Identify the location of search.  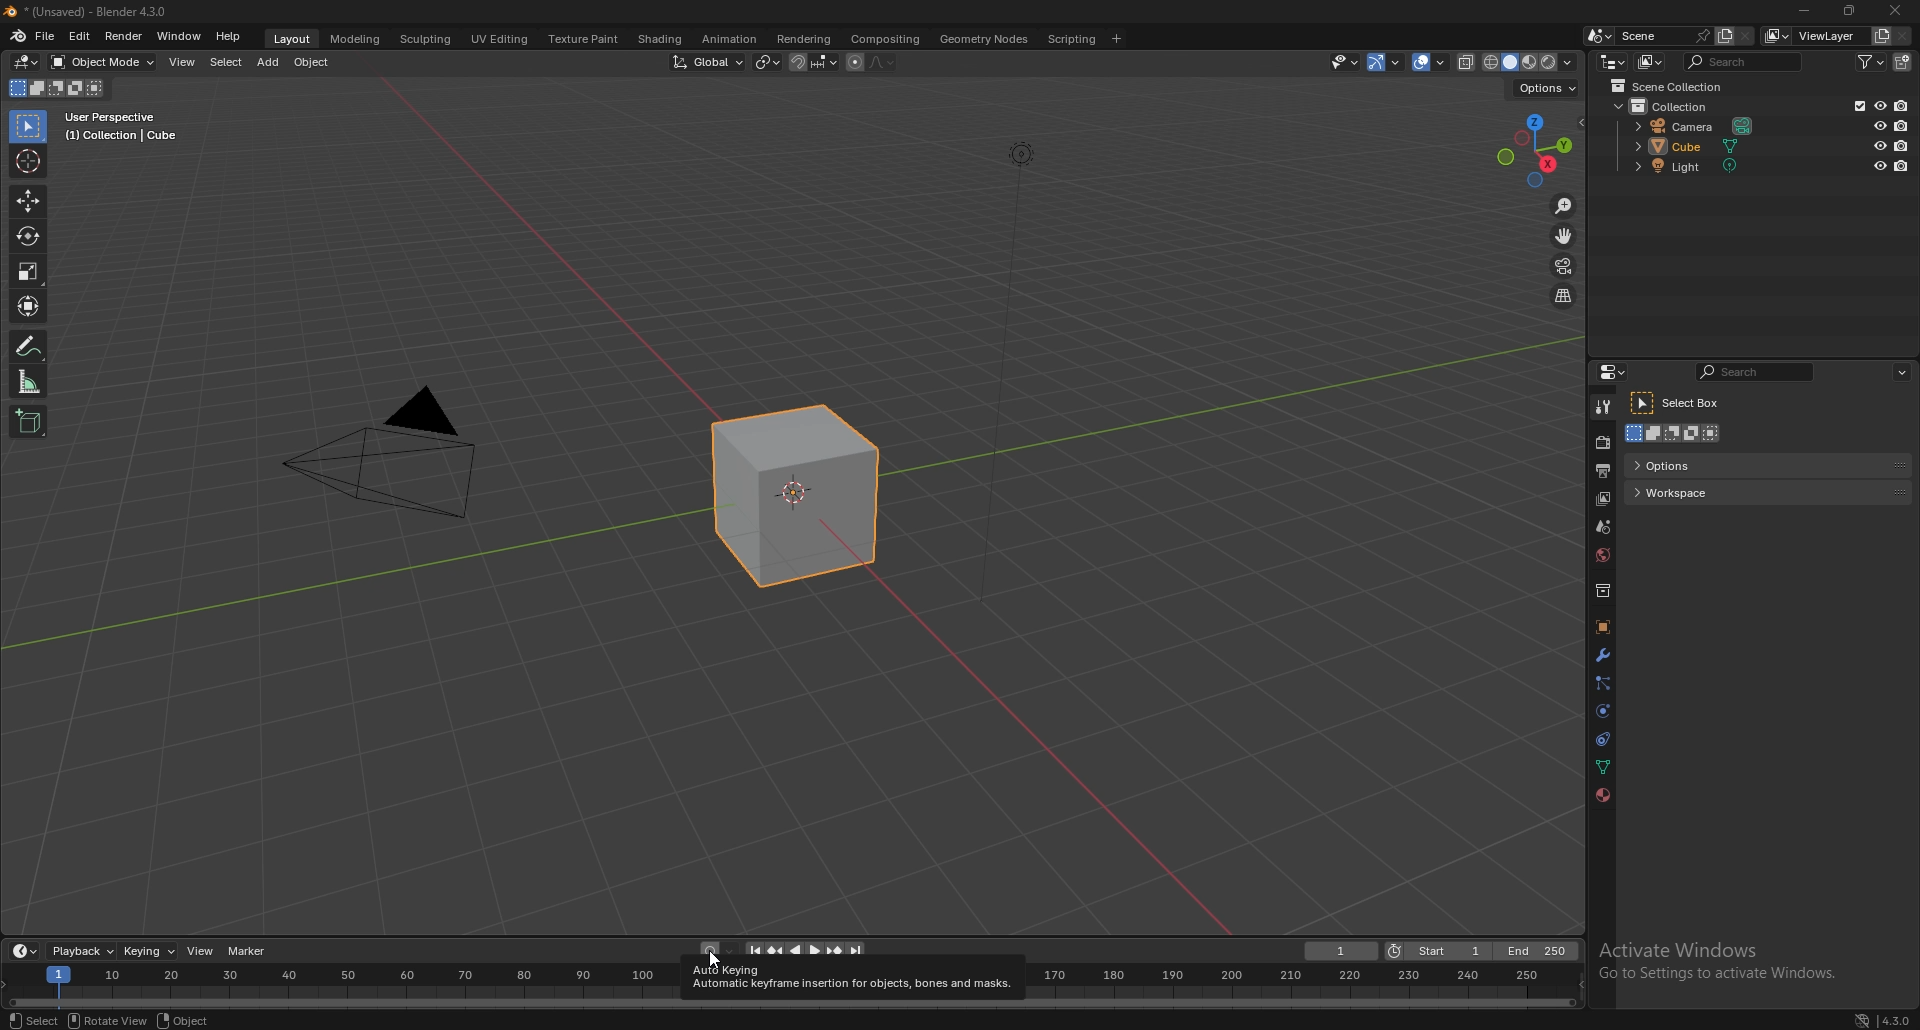
(1756, 371).